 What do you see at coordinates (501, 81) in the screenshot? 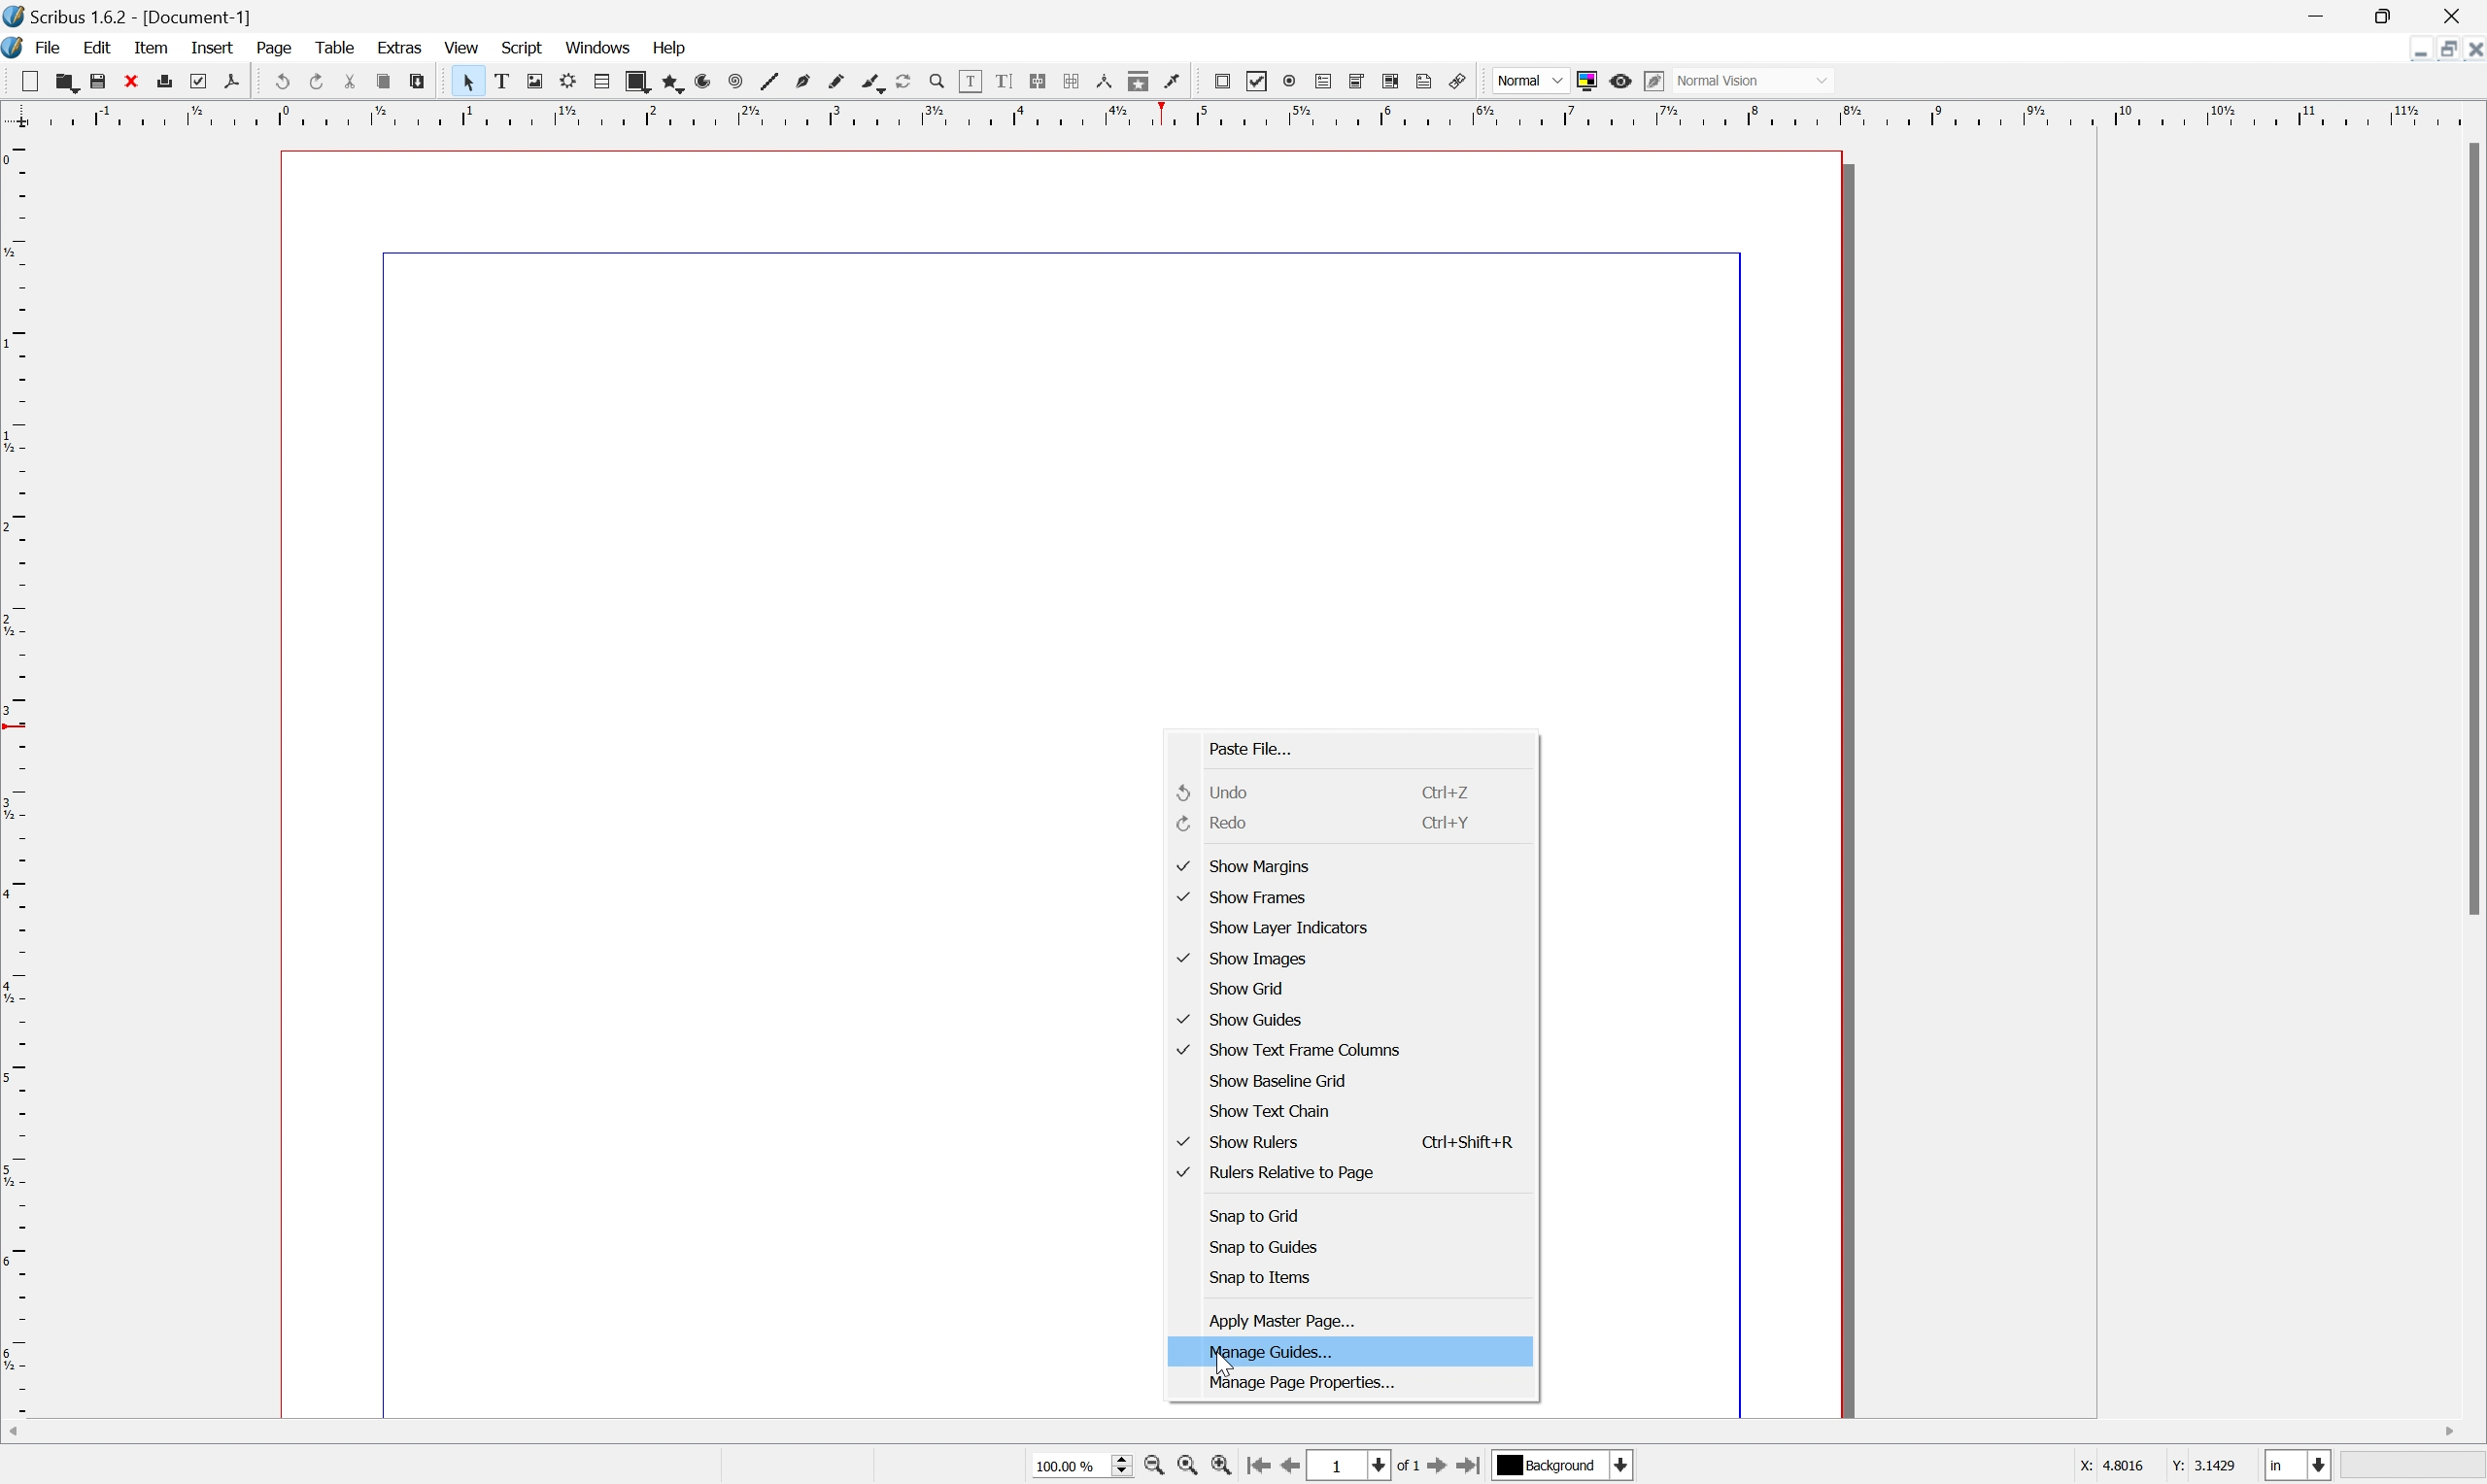
I see `text box` at bounding box center [501, 81].